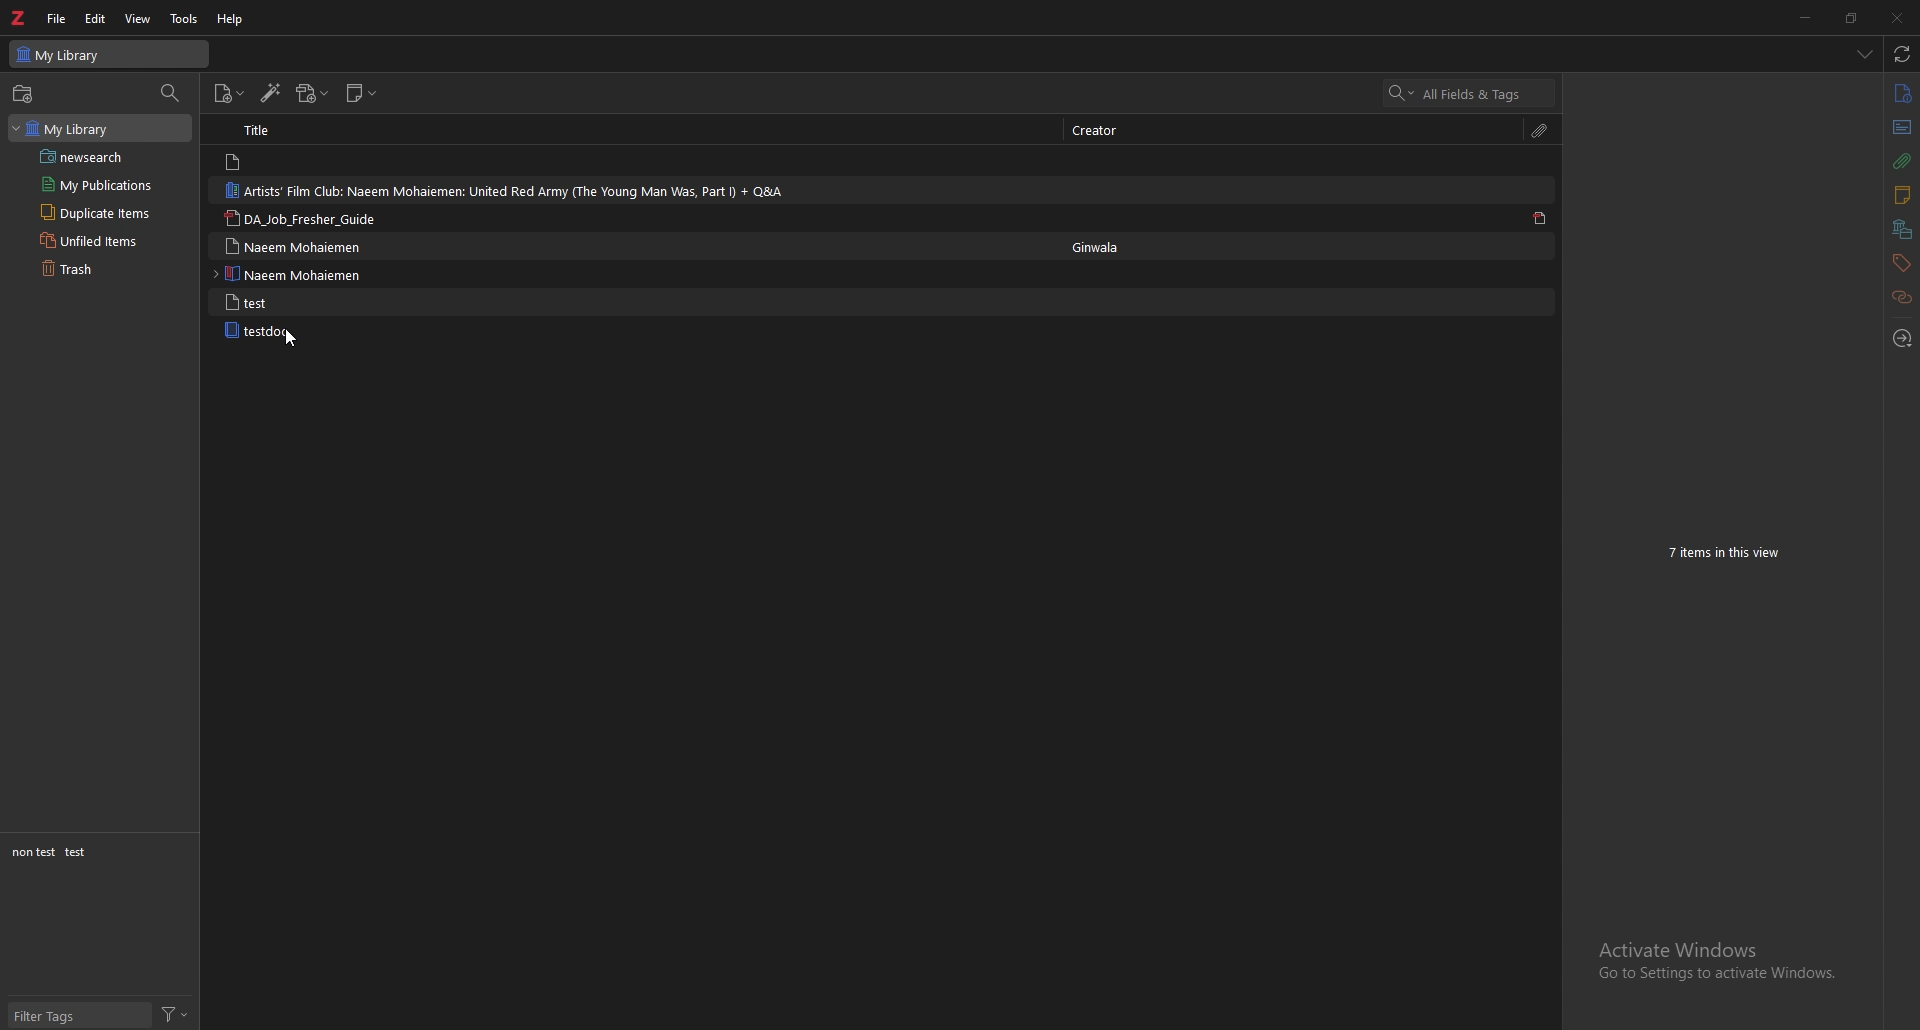  I want to click on notes, so click(1902, 195).